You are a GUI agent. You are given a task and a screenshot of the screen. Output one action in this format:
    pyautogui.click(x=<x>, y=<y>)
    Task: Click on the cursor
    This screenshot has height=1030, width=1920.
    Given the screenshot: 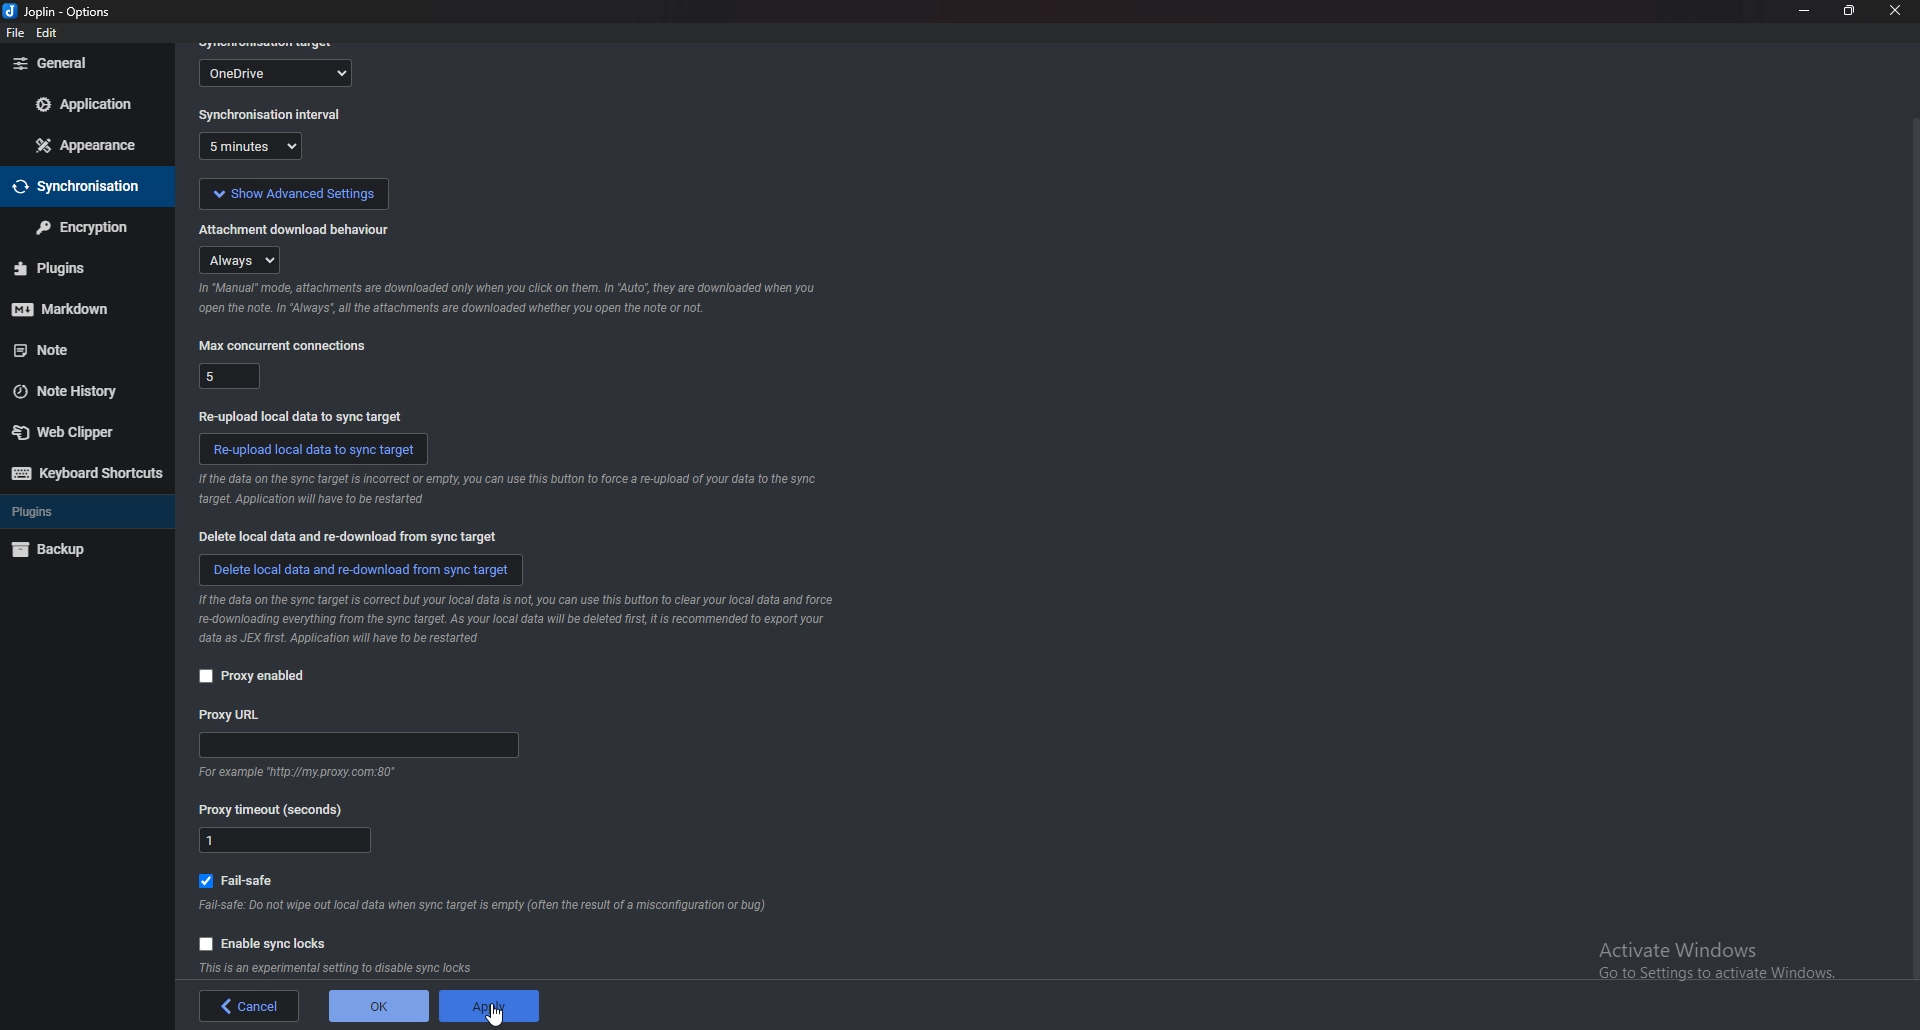 What is the action you would take?
    pyautogui.click(x=501, y=1014)
    